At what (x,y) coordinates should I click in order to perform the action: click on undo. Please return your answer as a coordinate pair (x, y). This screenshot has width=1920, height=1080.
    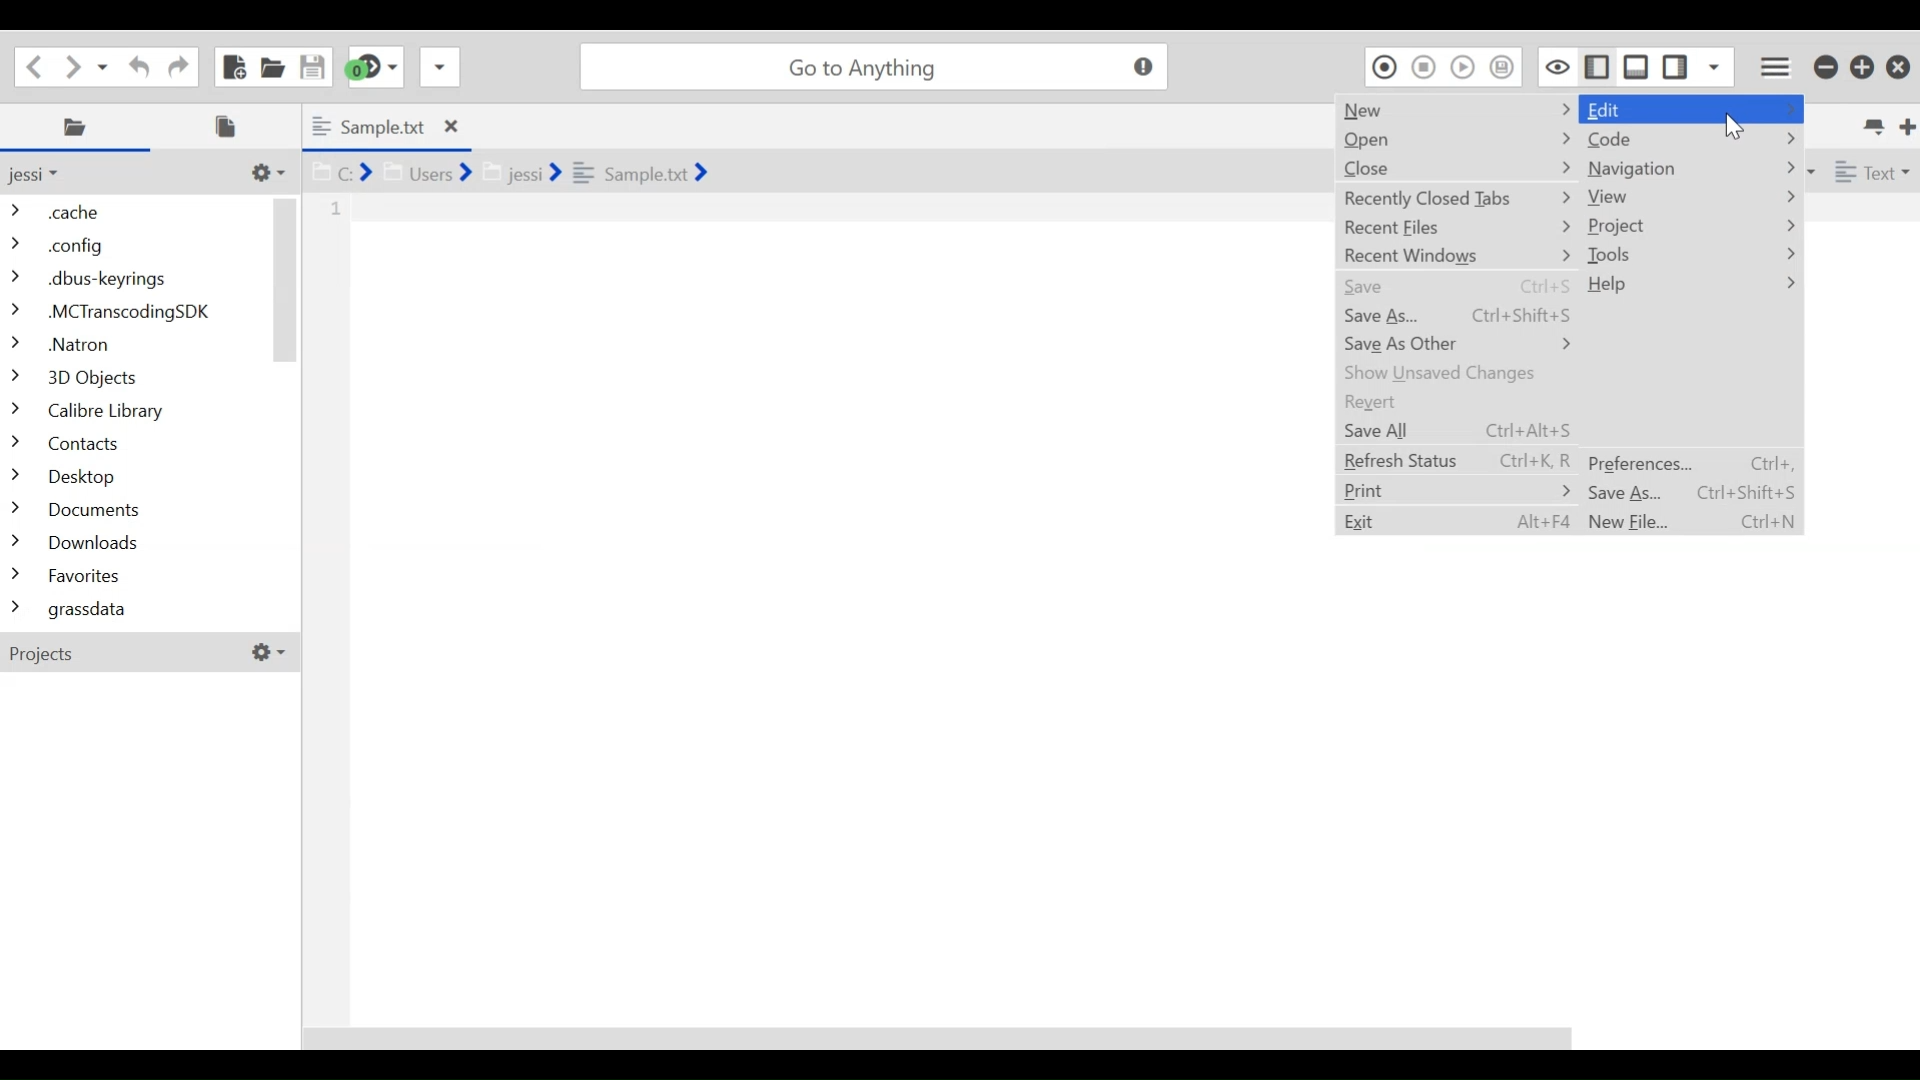
    Looking at the image, I should click on (135, 65).